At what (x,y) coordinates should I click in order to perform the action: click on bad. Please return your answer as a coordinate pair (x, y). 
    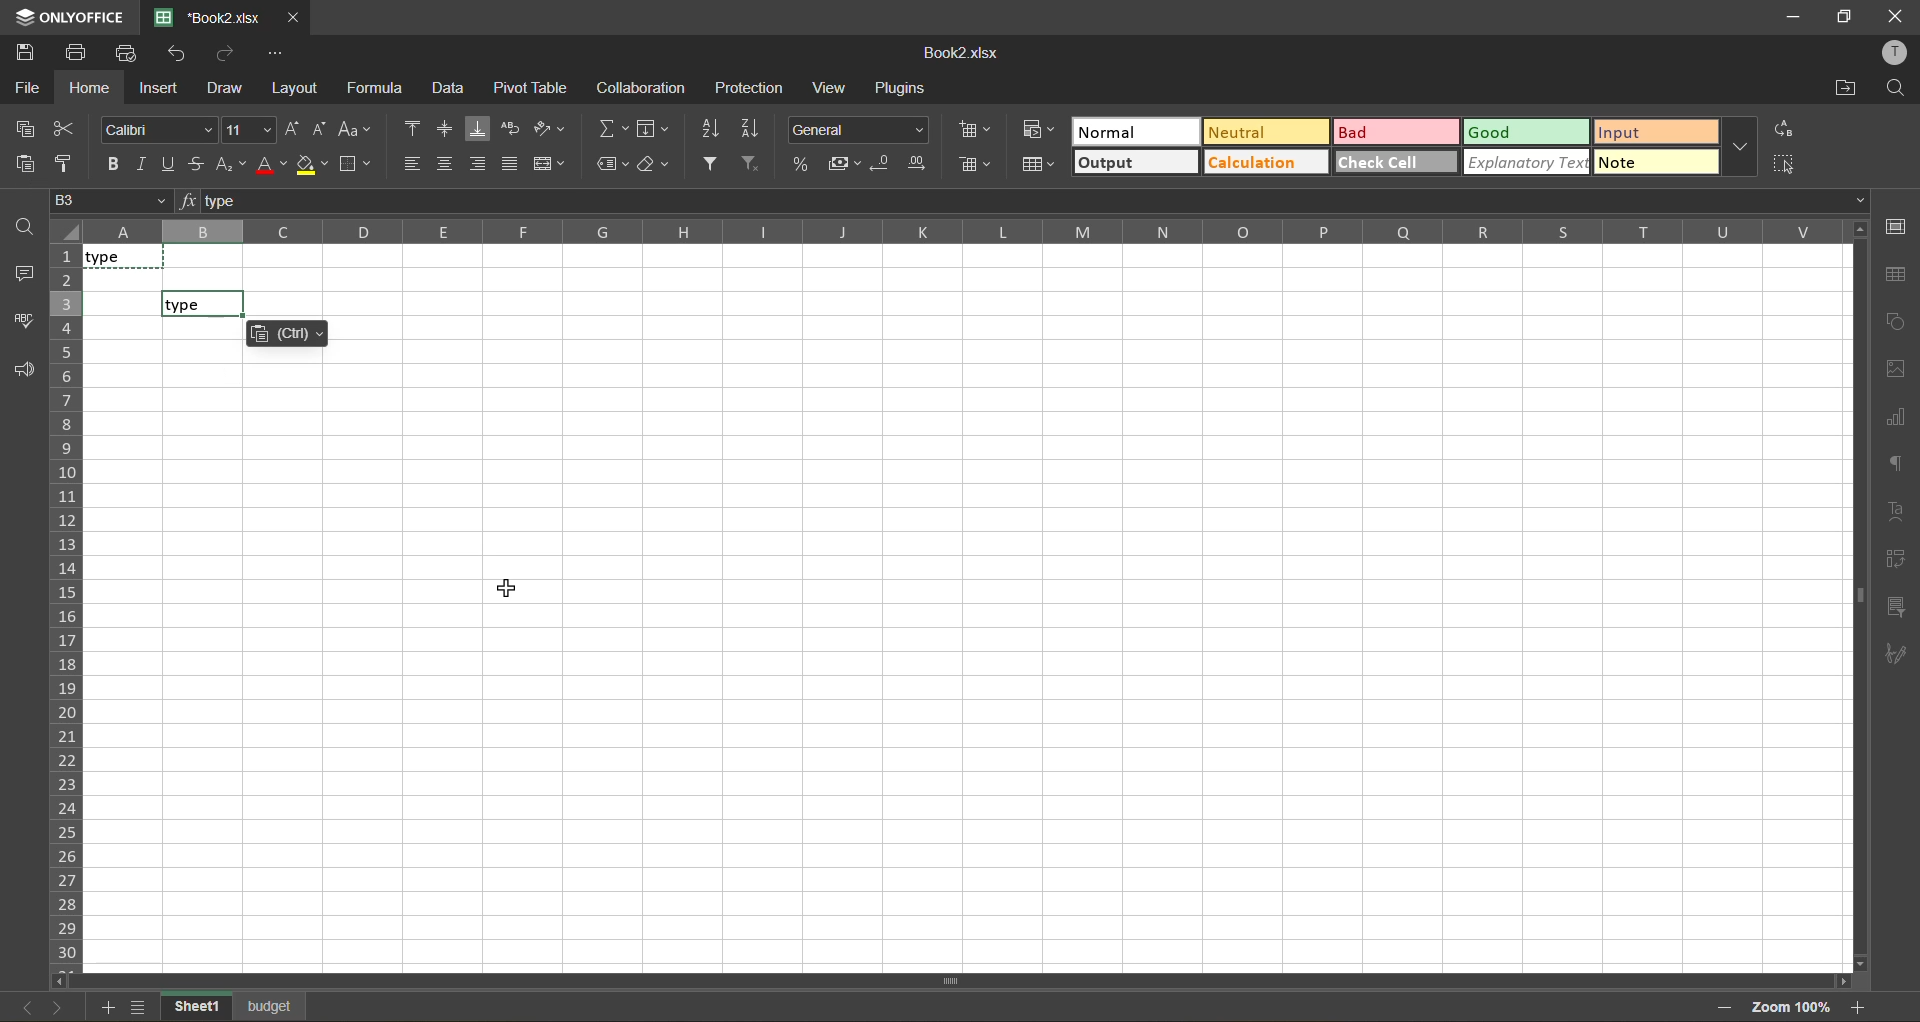
    Looking at the image, I should click on (1396, 131).